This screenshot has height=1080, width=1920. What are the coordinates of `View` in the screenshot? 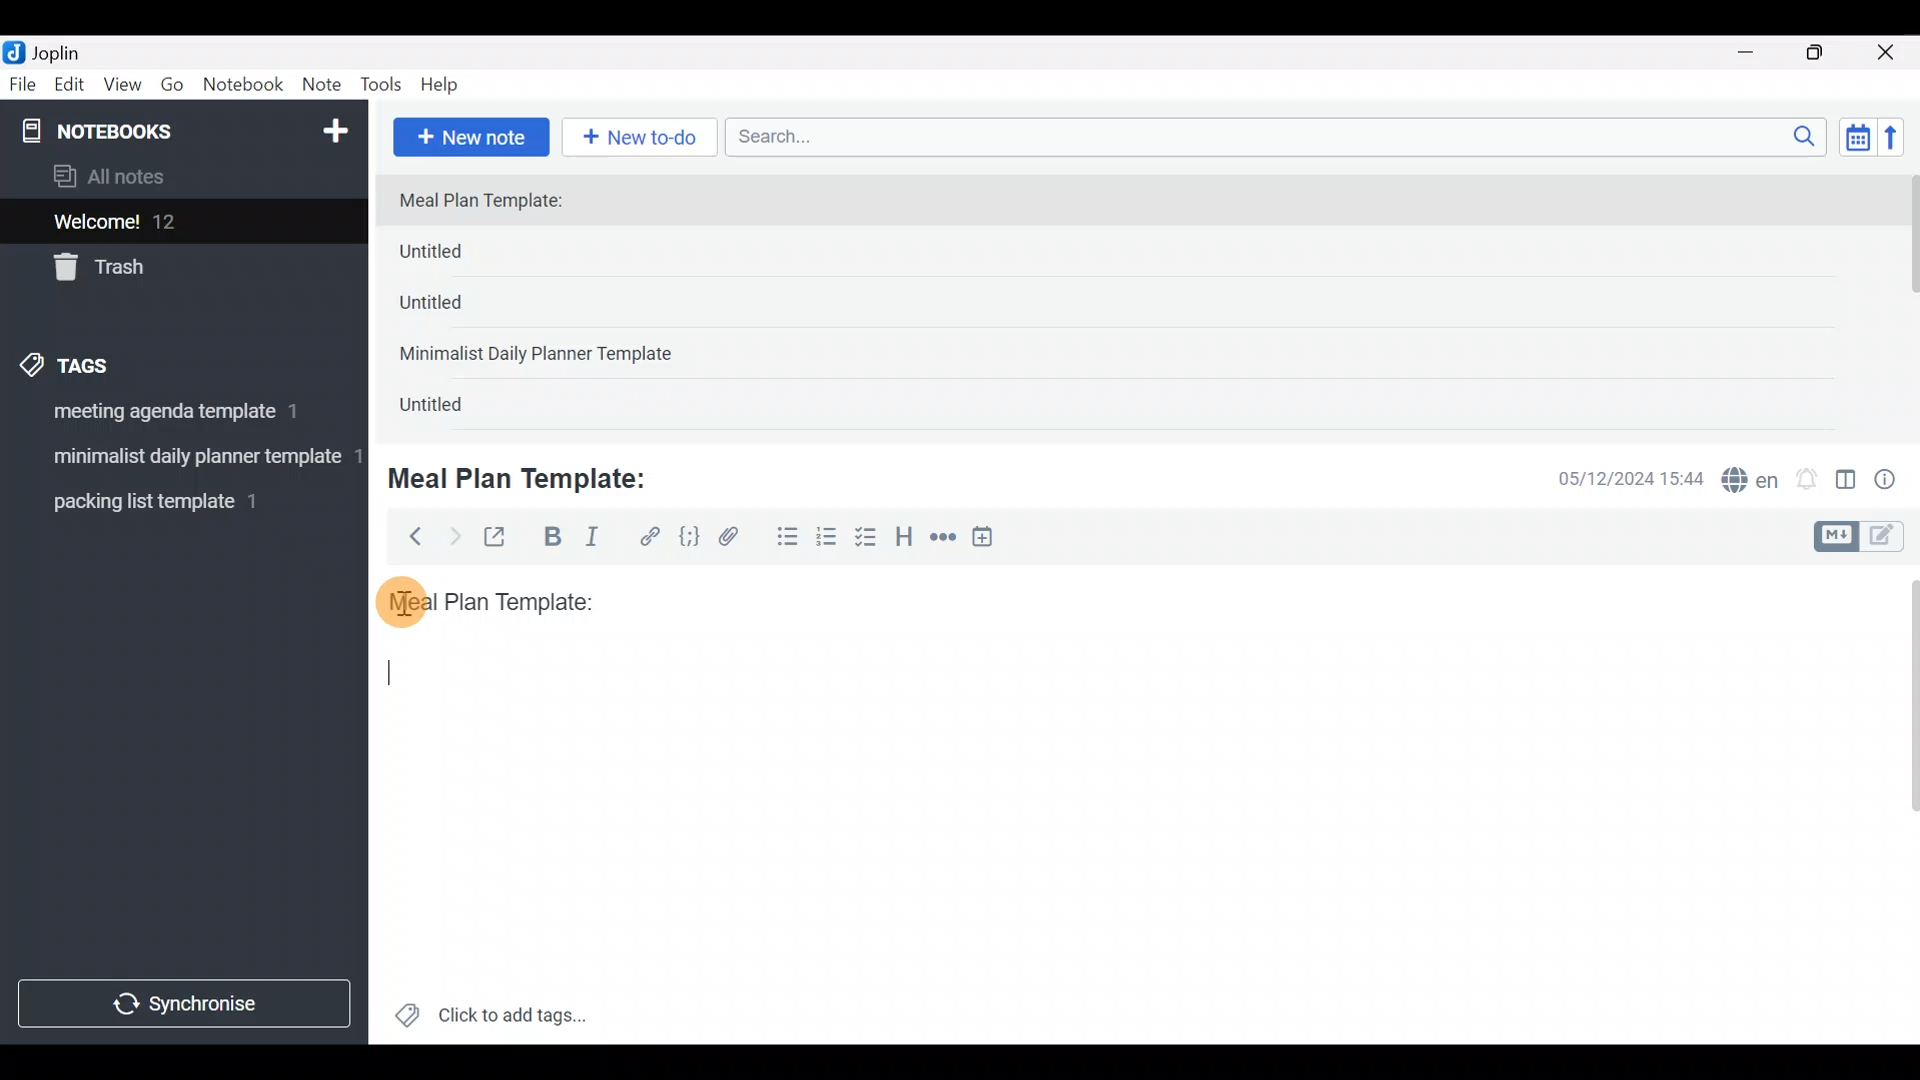 It's located at (122, 88).